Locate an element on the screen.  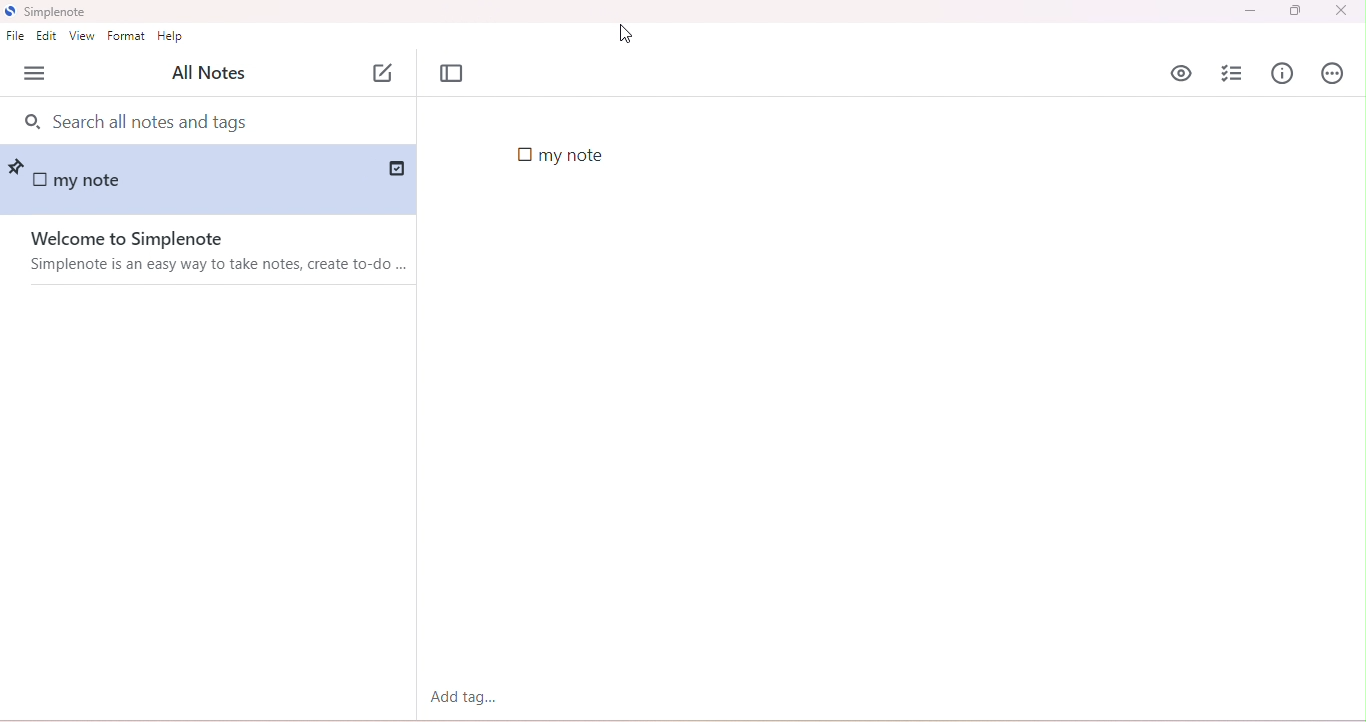
menu is located at coordinates (36, 73).